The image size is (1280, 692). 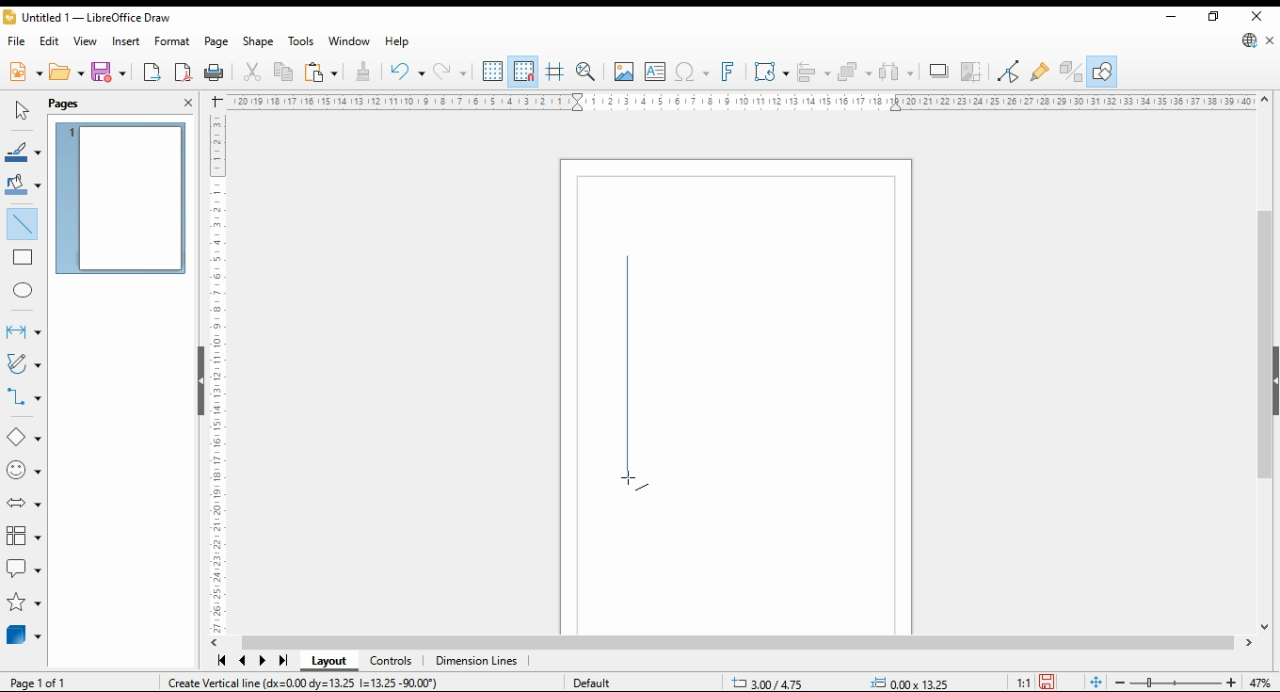 What do you see at coordinates (741, 101) in the screenshot?
I see `horizontal scale` at bounding box center [741, 101].